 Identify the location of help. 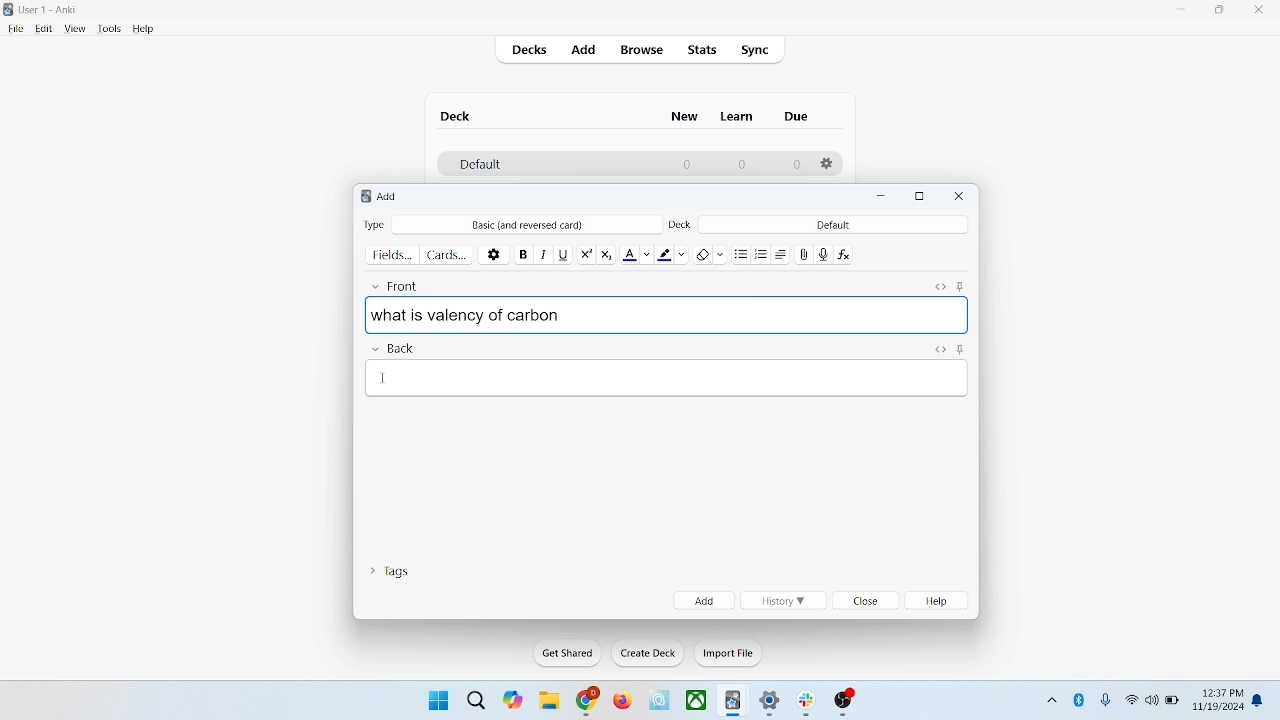
(940, 601).